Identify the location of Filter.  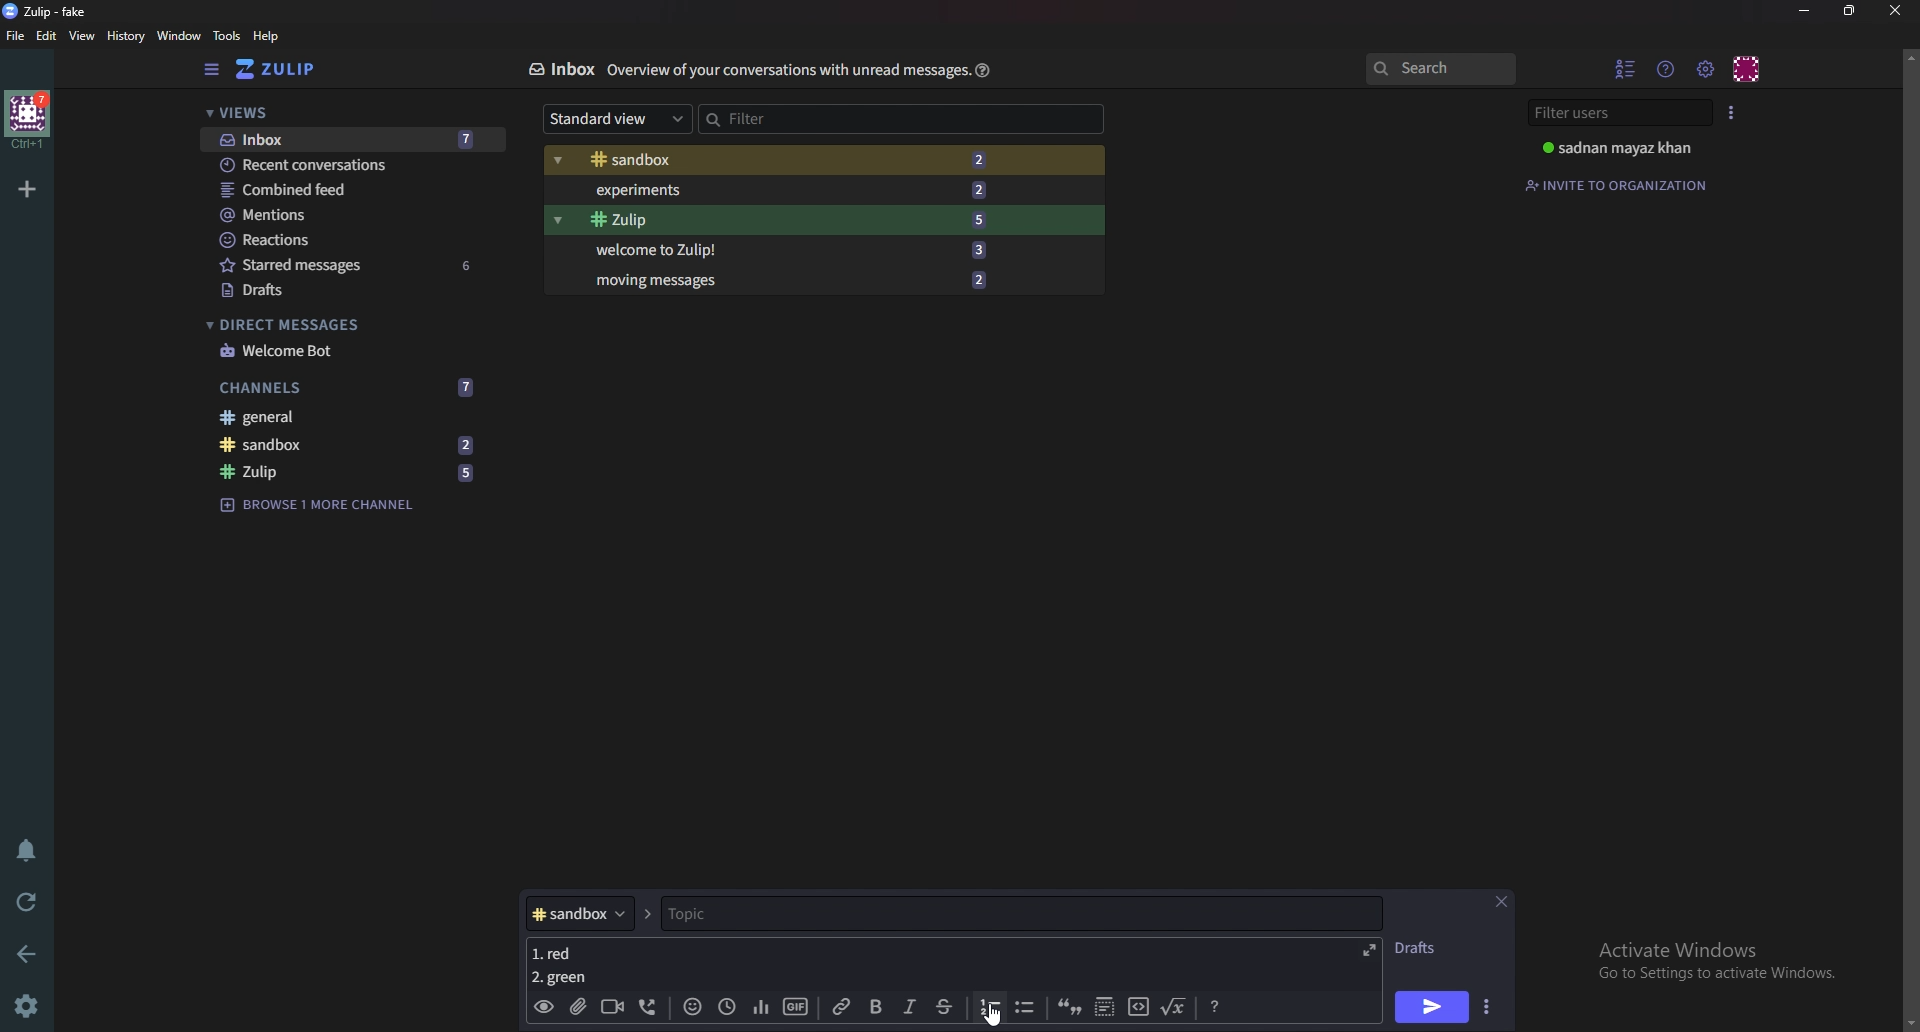
(789, 116).